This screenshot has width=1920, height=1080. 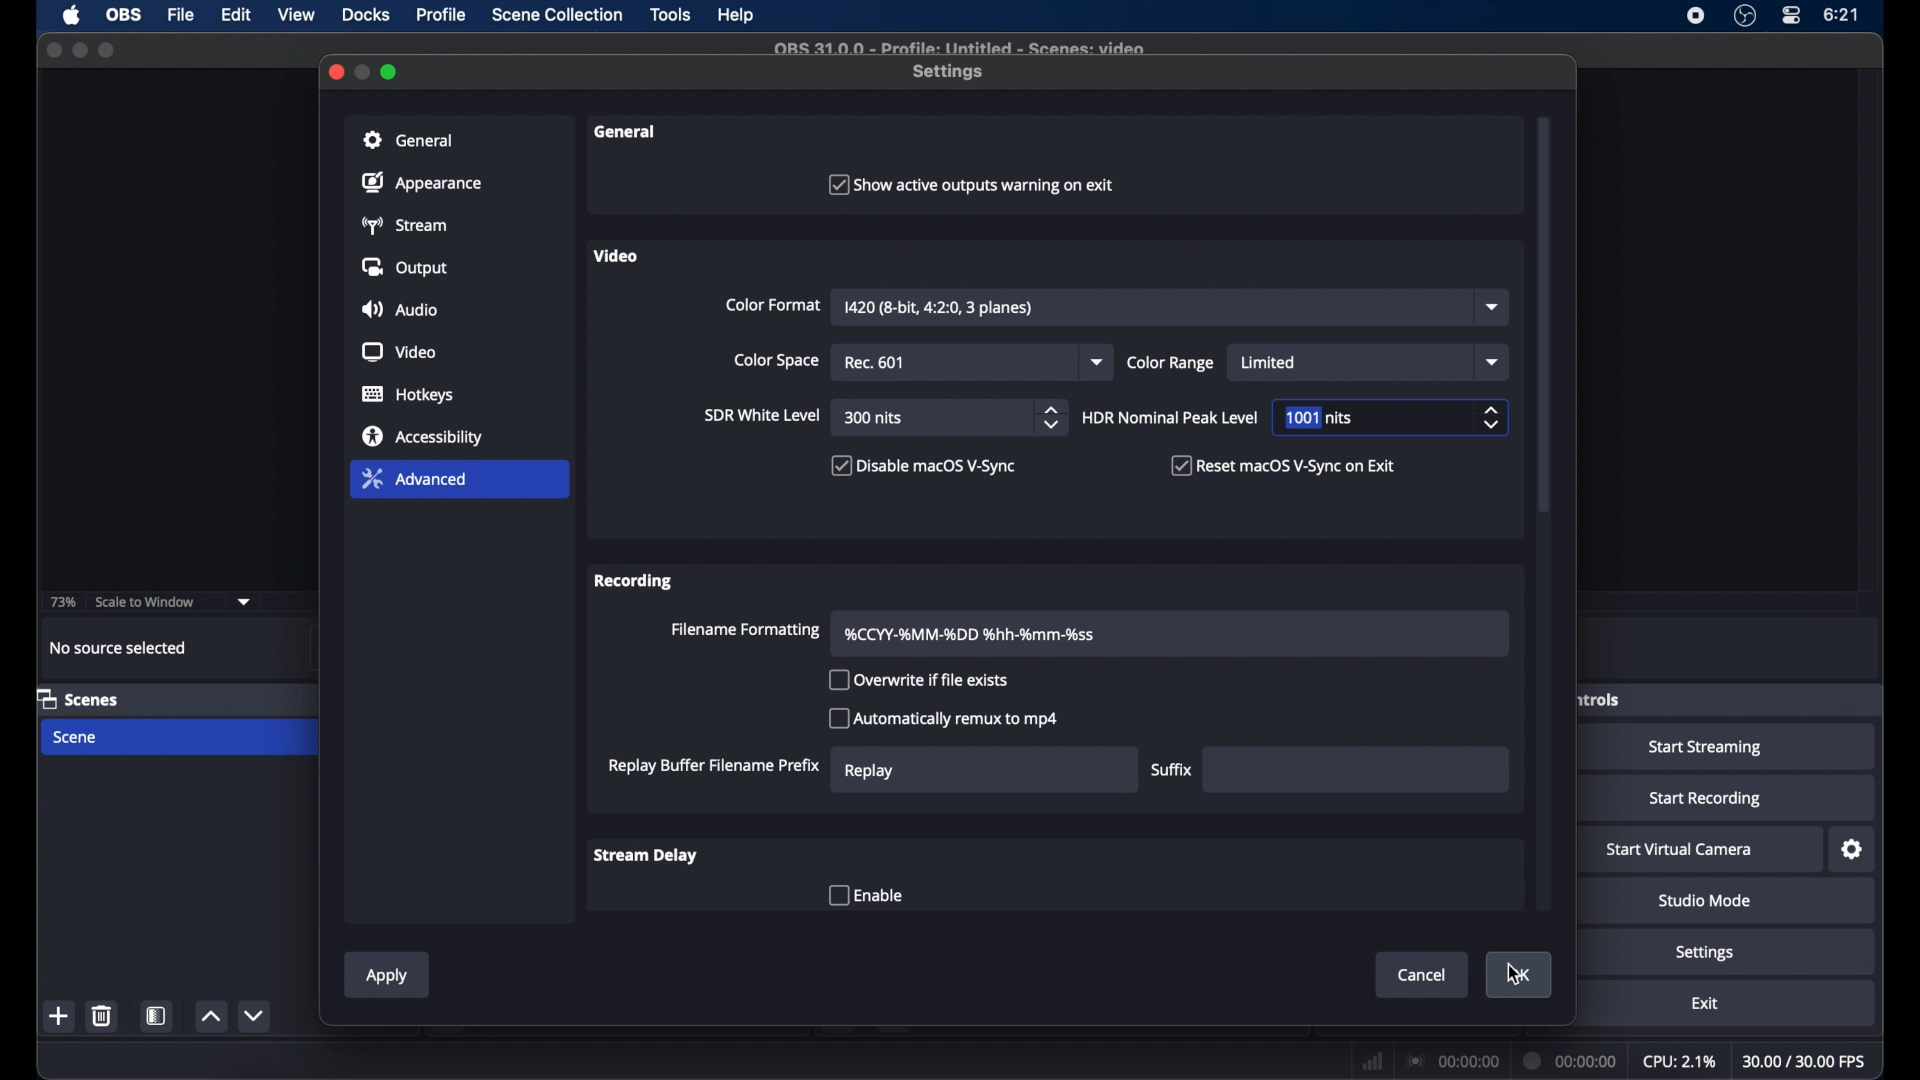 I want to click on maximize, so click(x=108, y=50).